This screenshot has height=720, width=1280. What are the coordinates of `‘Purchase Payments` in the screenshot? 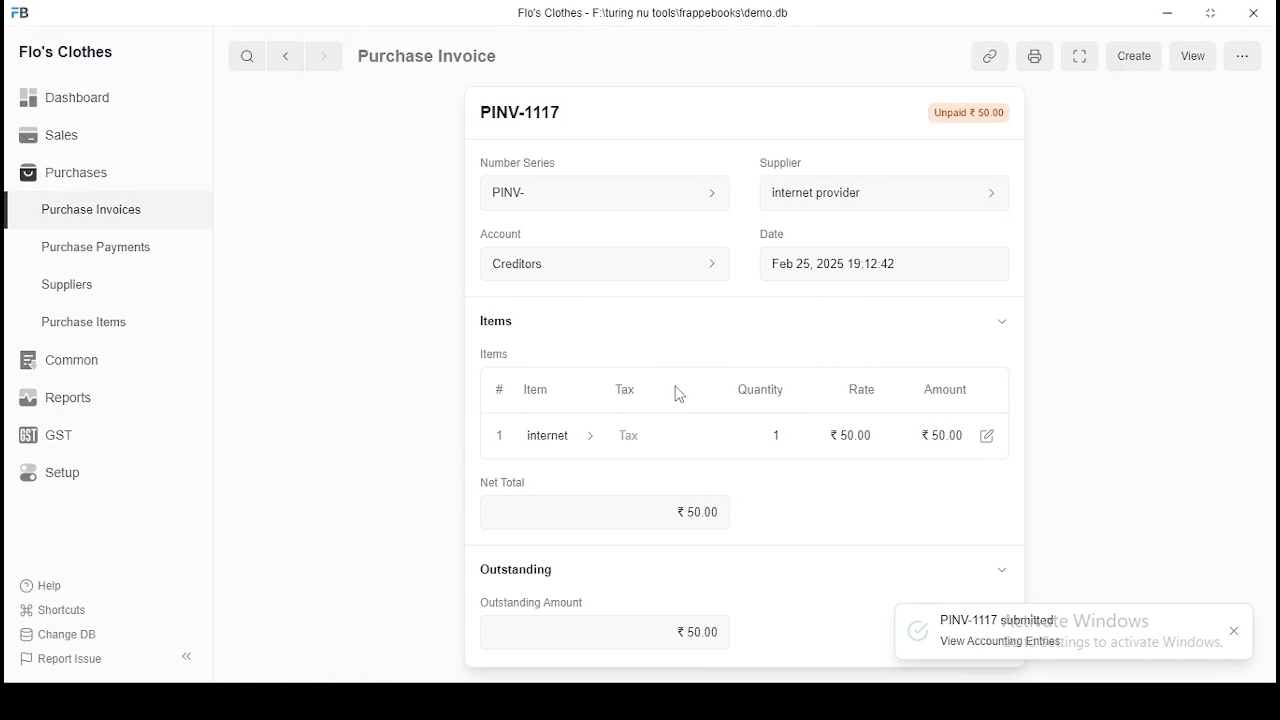 It's located at (98, 247).